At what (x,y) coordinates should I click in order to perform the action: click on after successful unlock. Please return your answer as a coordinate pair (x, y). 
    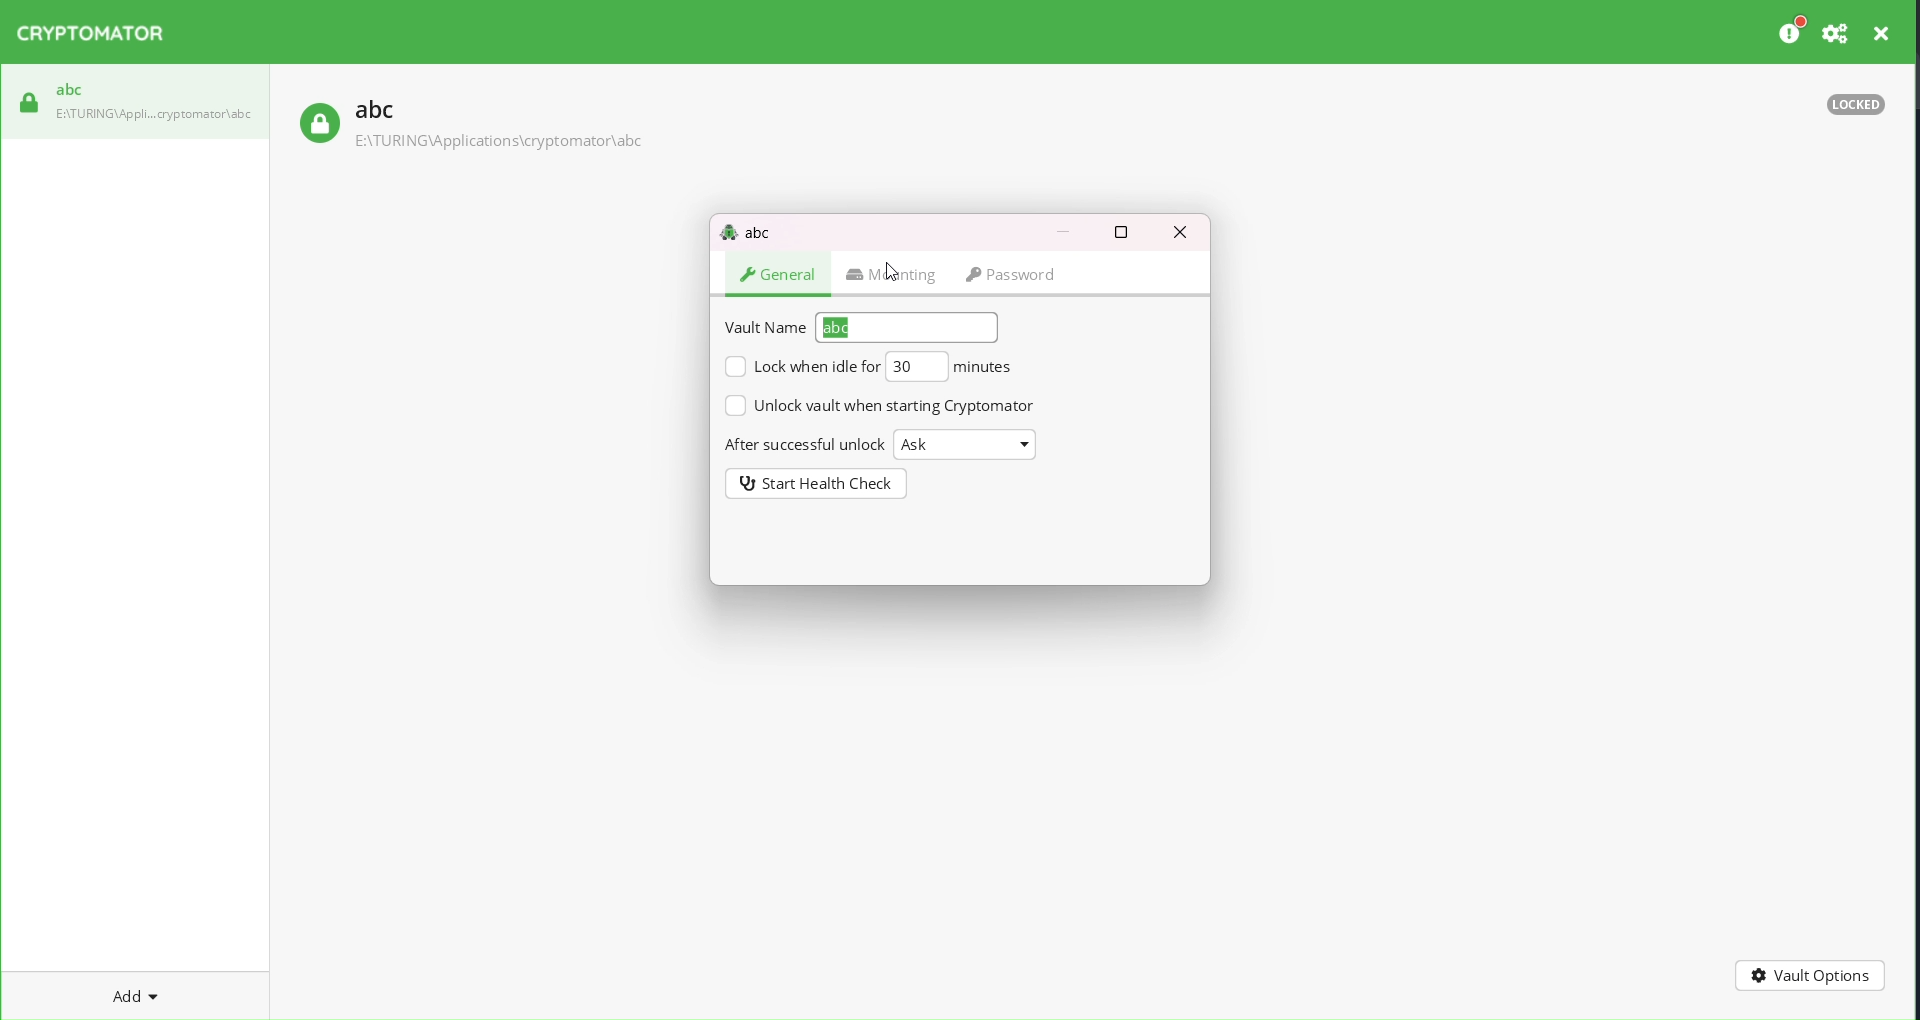
    Looking at the image, I should click on (804, 442).